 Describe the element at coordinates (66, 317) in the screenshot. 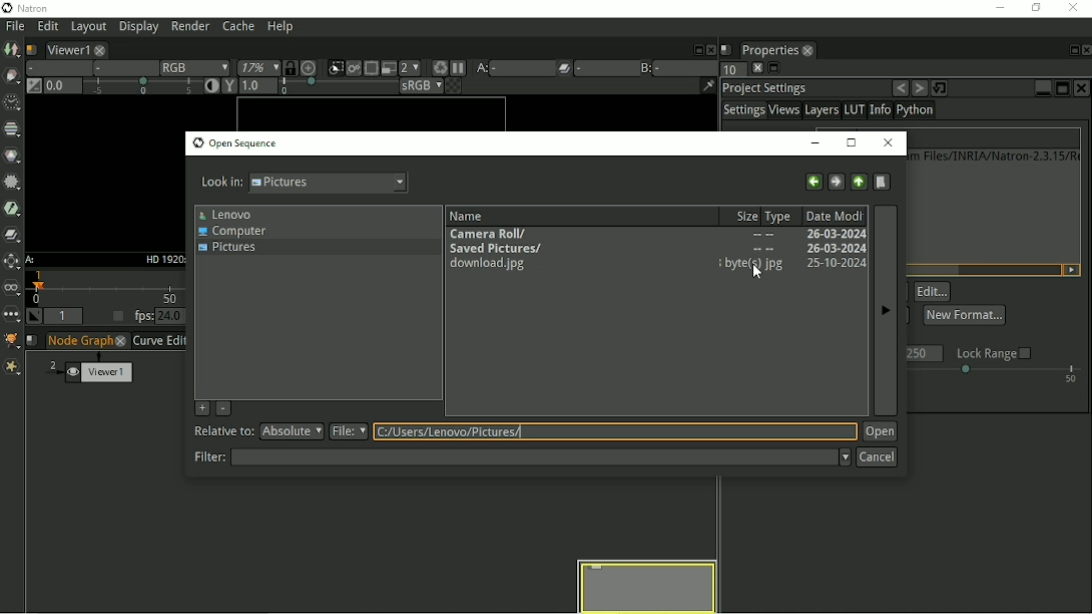

I see `Playback in point` at that location.